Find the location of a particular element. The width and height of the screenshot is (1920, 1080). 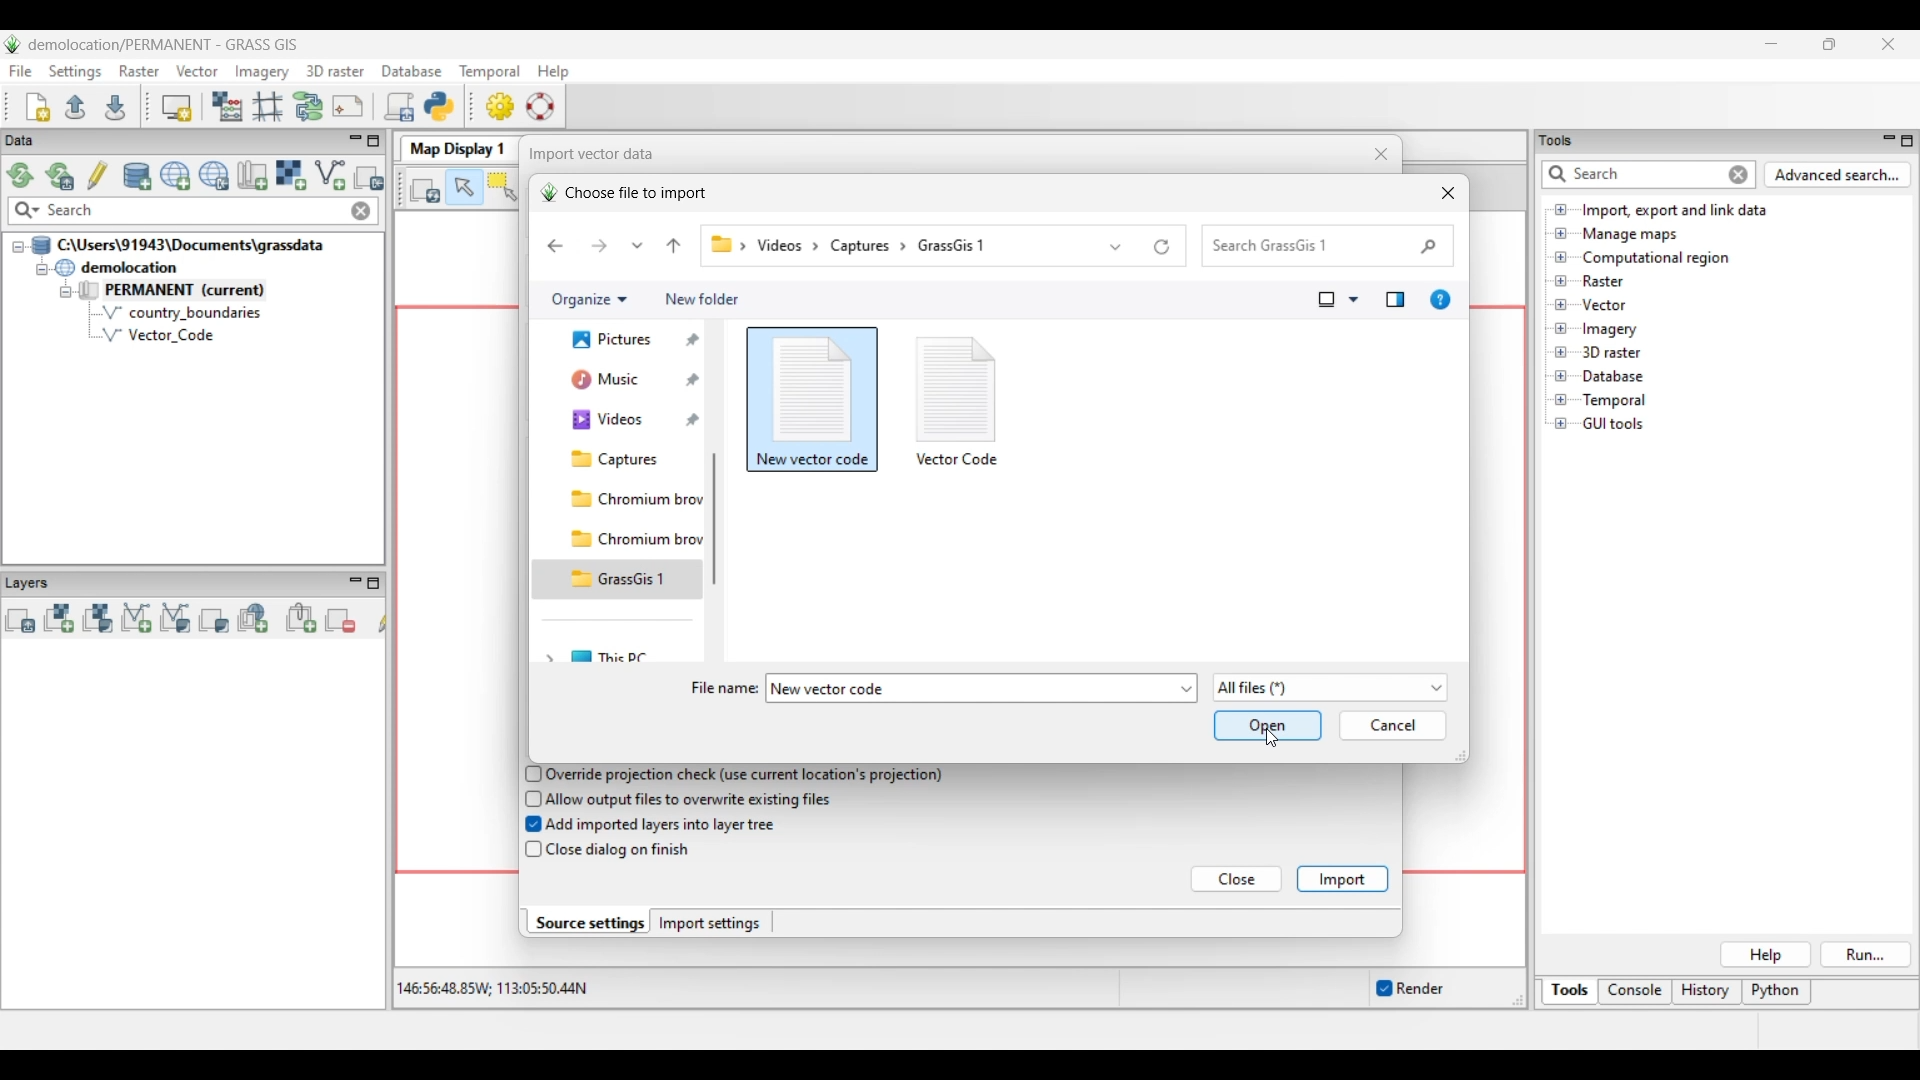

Double click to see files under Database is located at coordinates (1612, 377).